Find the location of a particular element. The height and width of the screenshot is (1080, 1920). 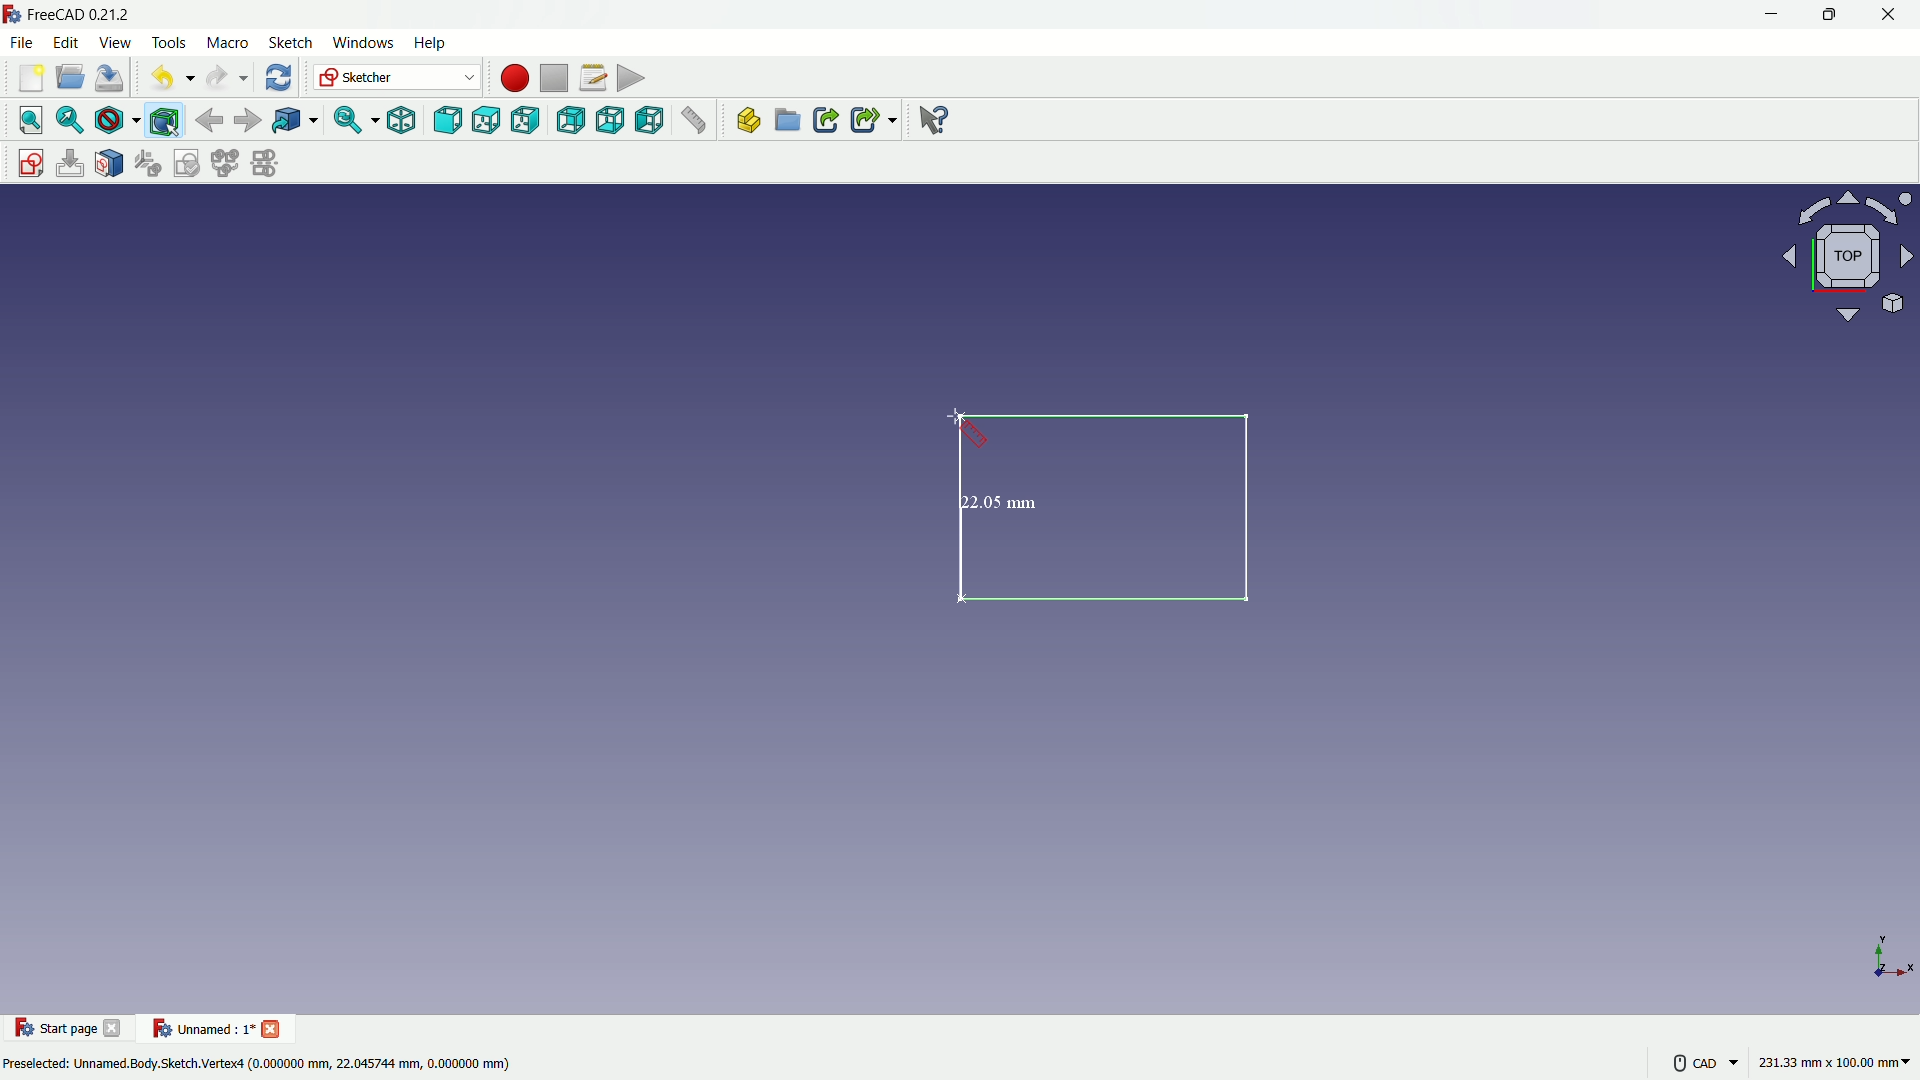

maximize or restore is located at coordinates (1832, 15).